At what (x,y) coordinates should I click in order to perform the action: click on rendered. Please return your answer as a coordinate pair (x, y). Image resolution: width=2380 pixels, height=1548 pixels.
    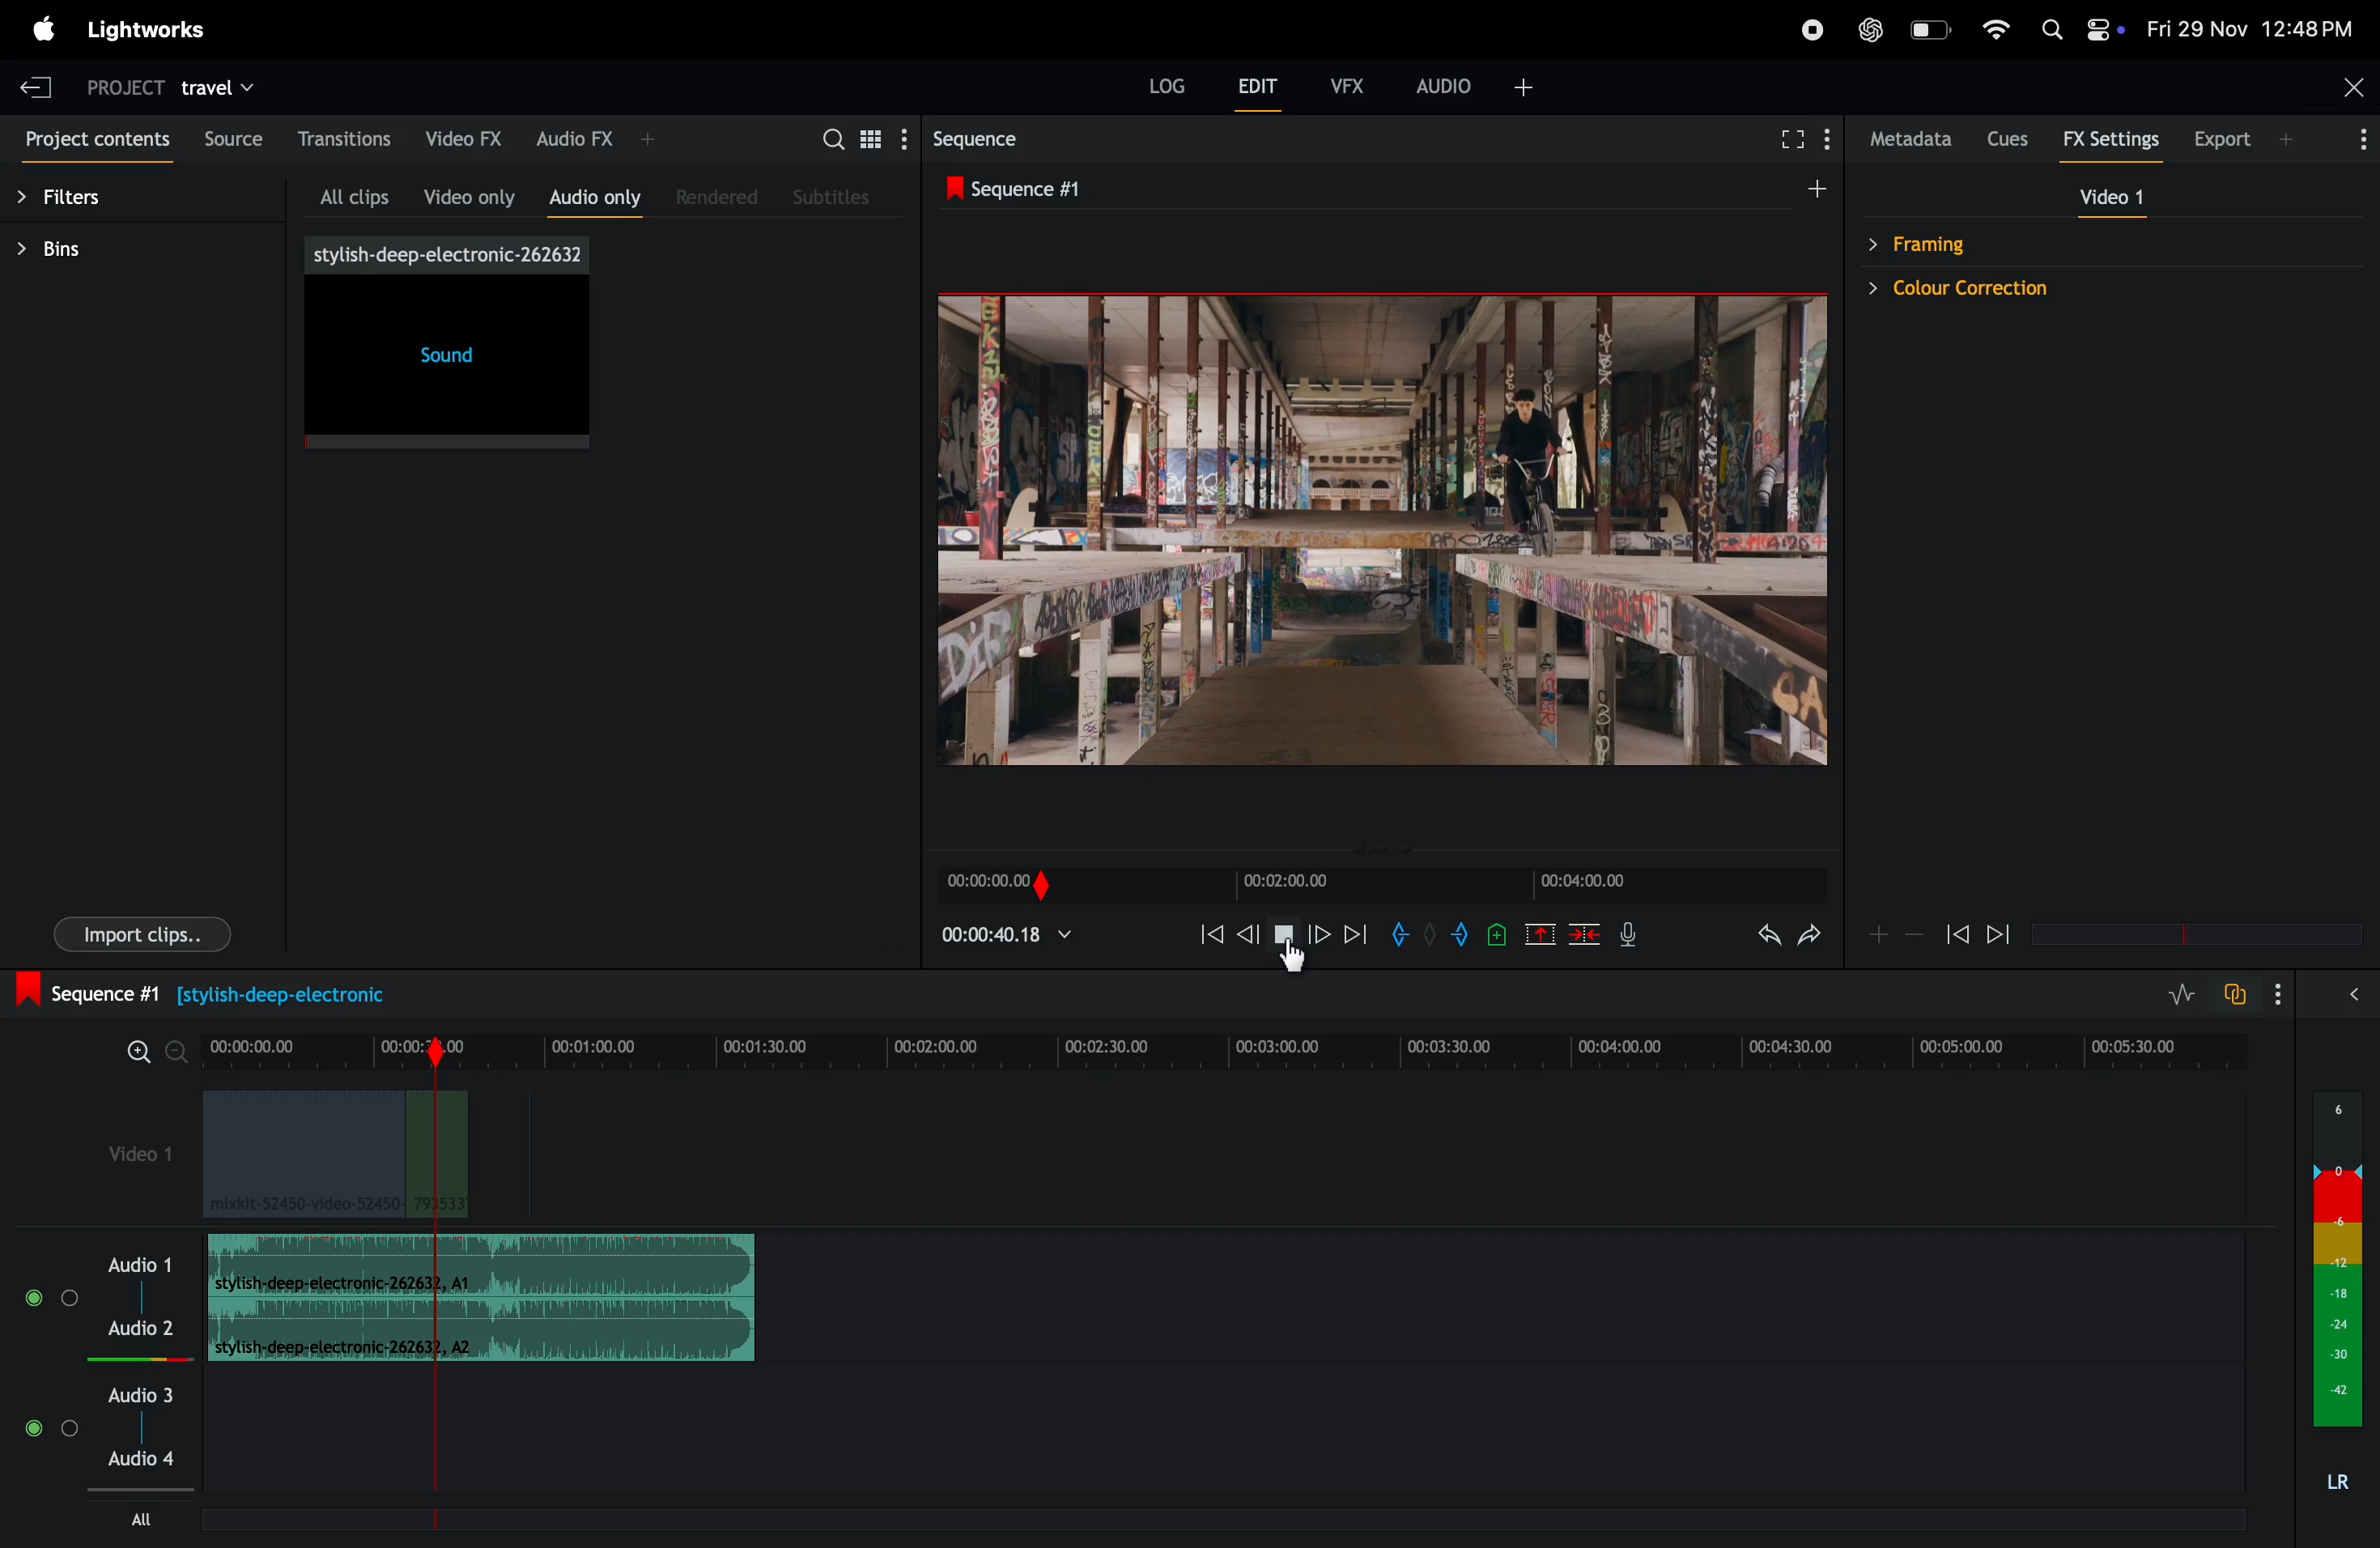
    Looking at the image, I should click on (722, 196).